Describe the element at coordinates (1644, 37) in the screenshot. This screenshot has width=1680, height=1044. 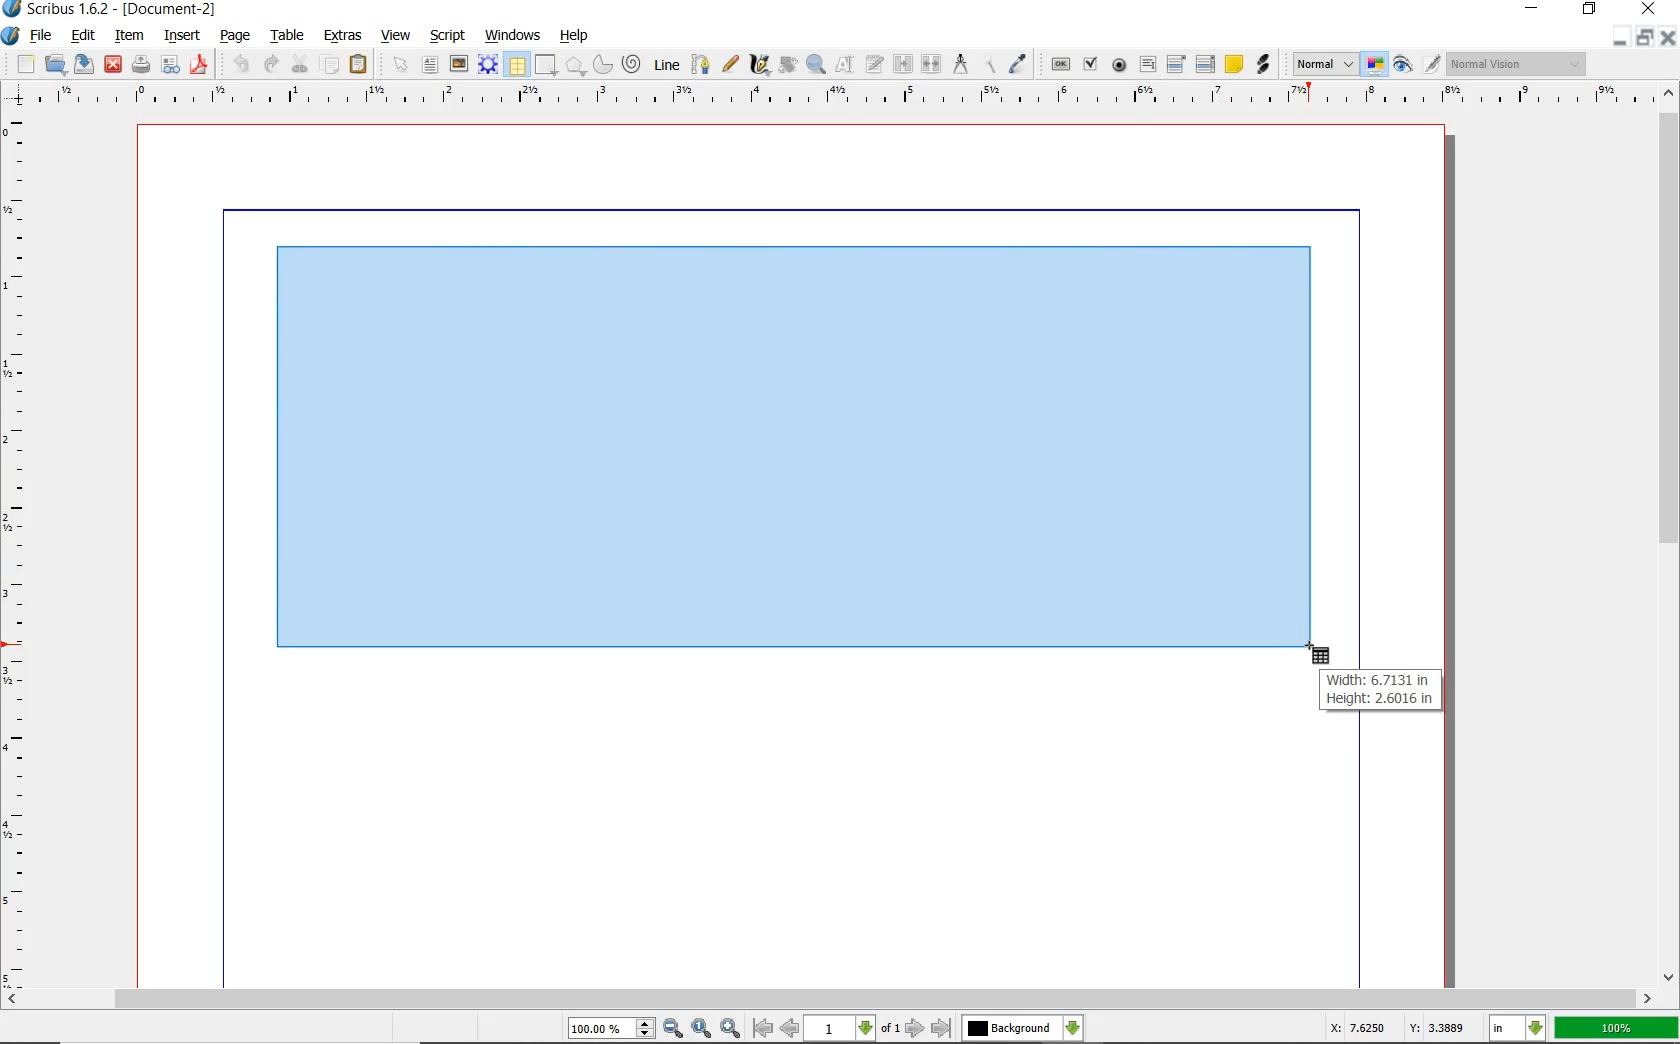
I see `restore` at that location.